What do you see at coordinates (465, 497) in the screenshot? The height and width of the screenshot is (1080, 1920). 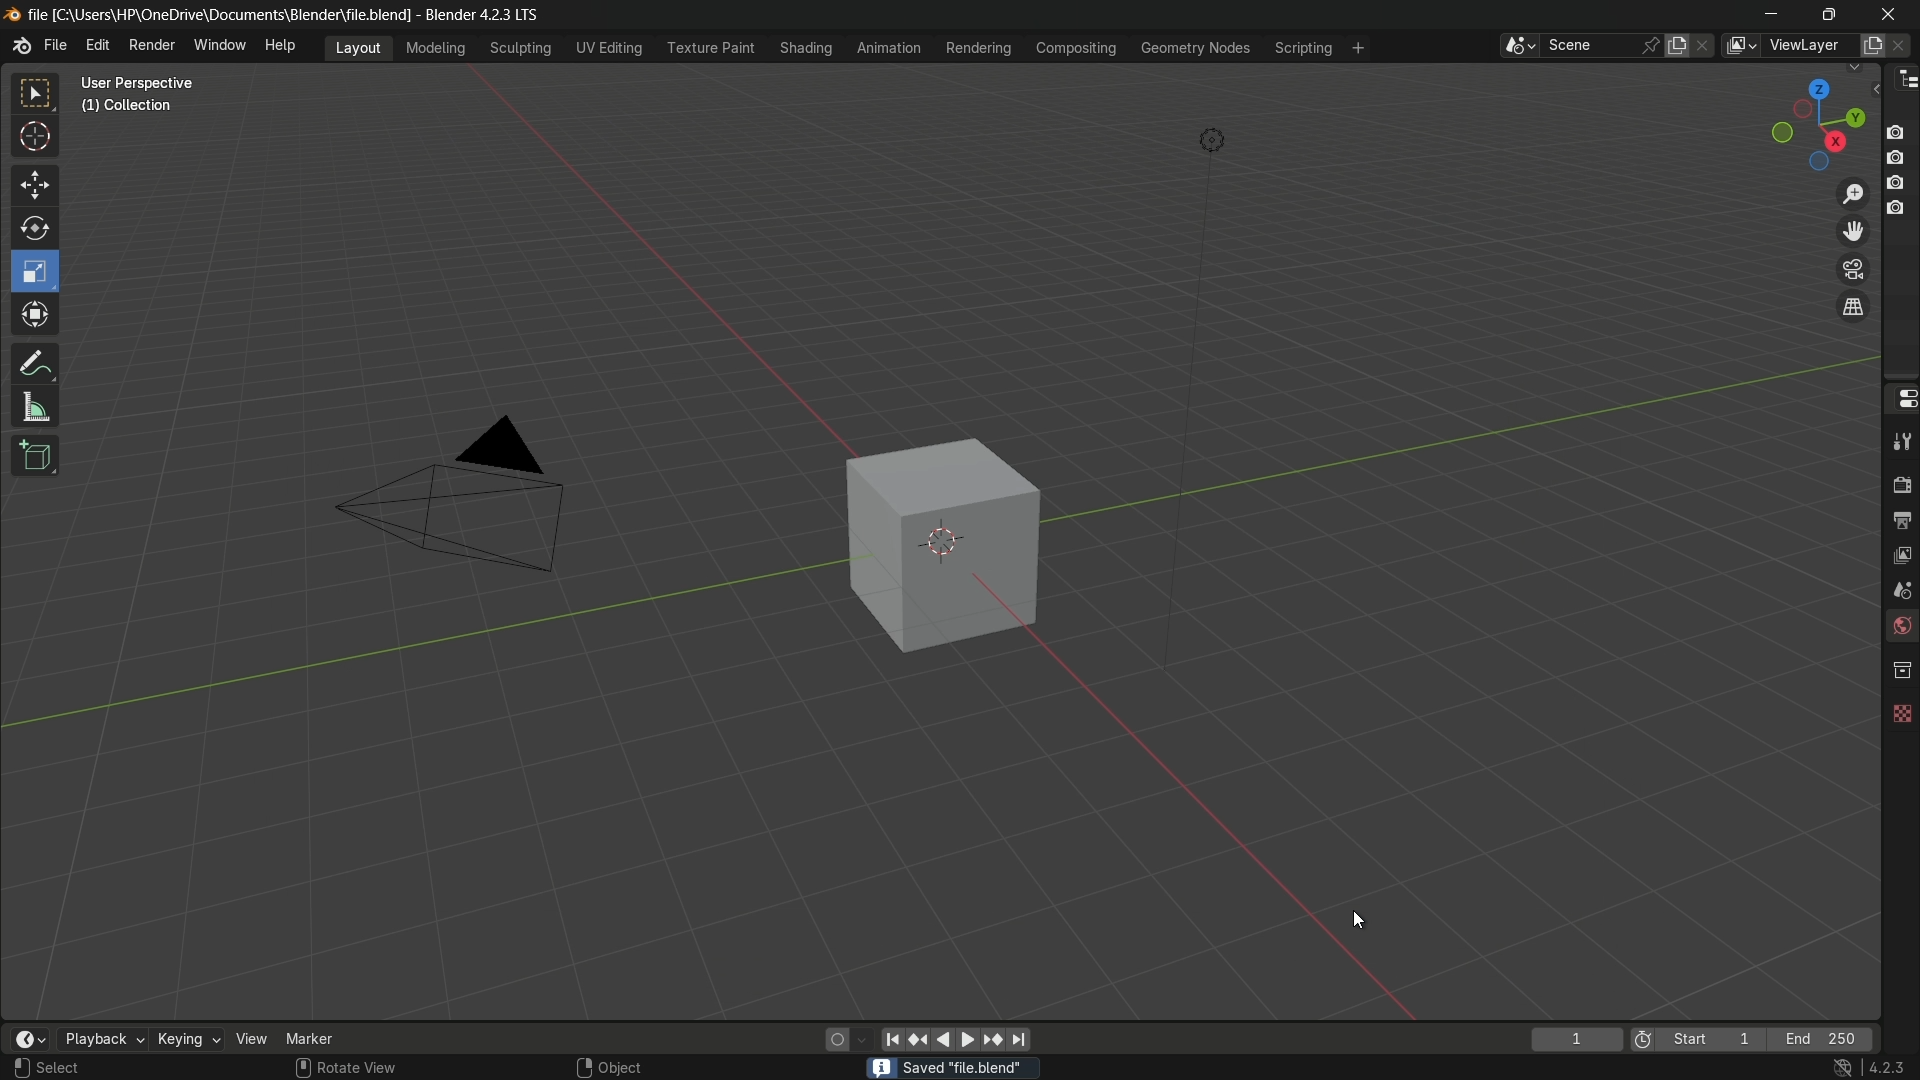 I see `camera` at bounding box center [465, 497].